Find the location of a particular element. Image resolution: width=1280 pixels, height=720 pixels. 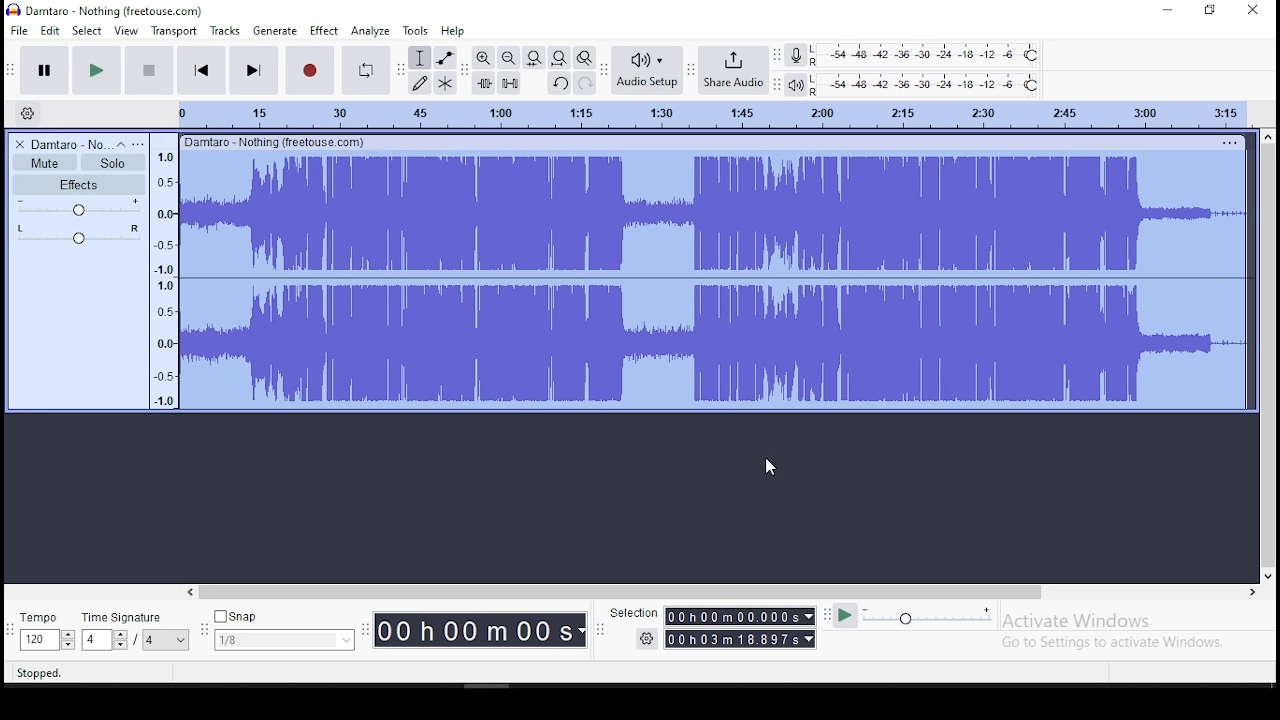

audio setup is located at coordinates (645, 70).